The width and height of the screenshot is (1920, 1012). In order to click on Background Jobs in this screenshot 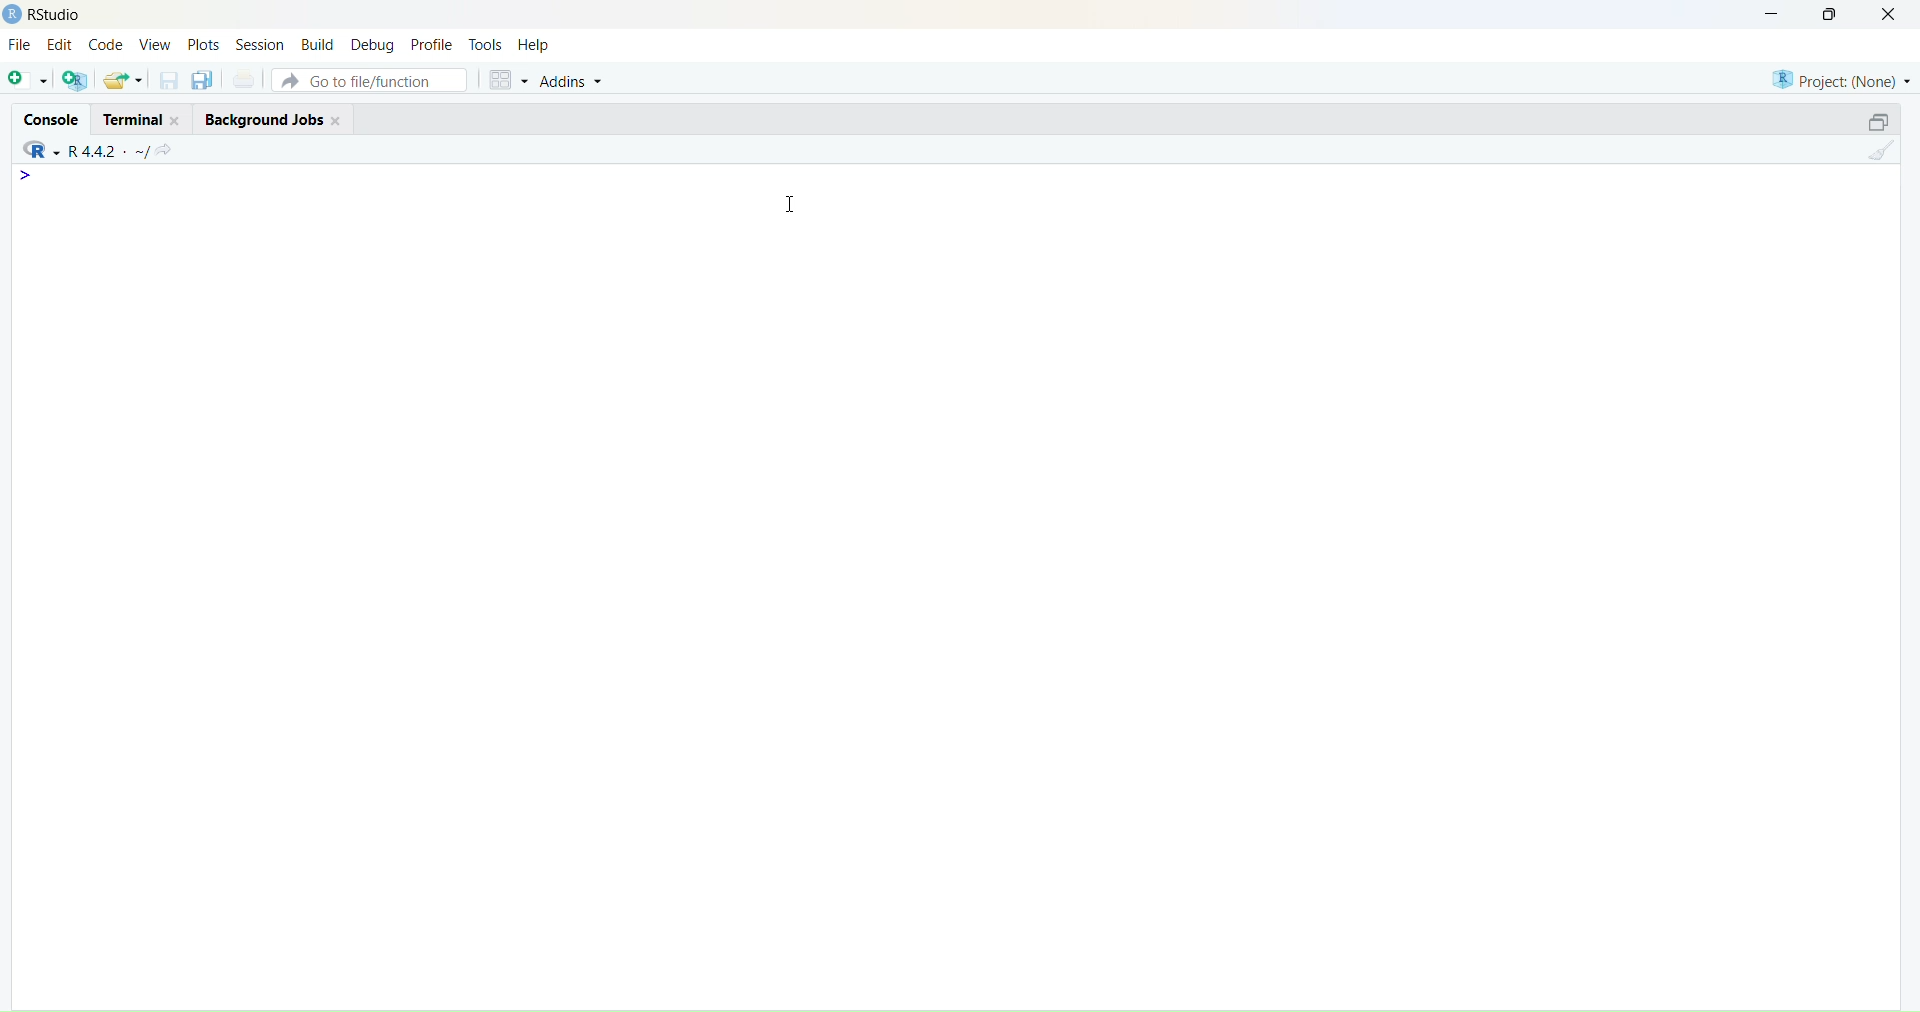, I will do `click(277, 119)`.